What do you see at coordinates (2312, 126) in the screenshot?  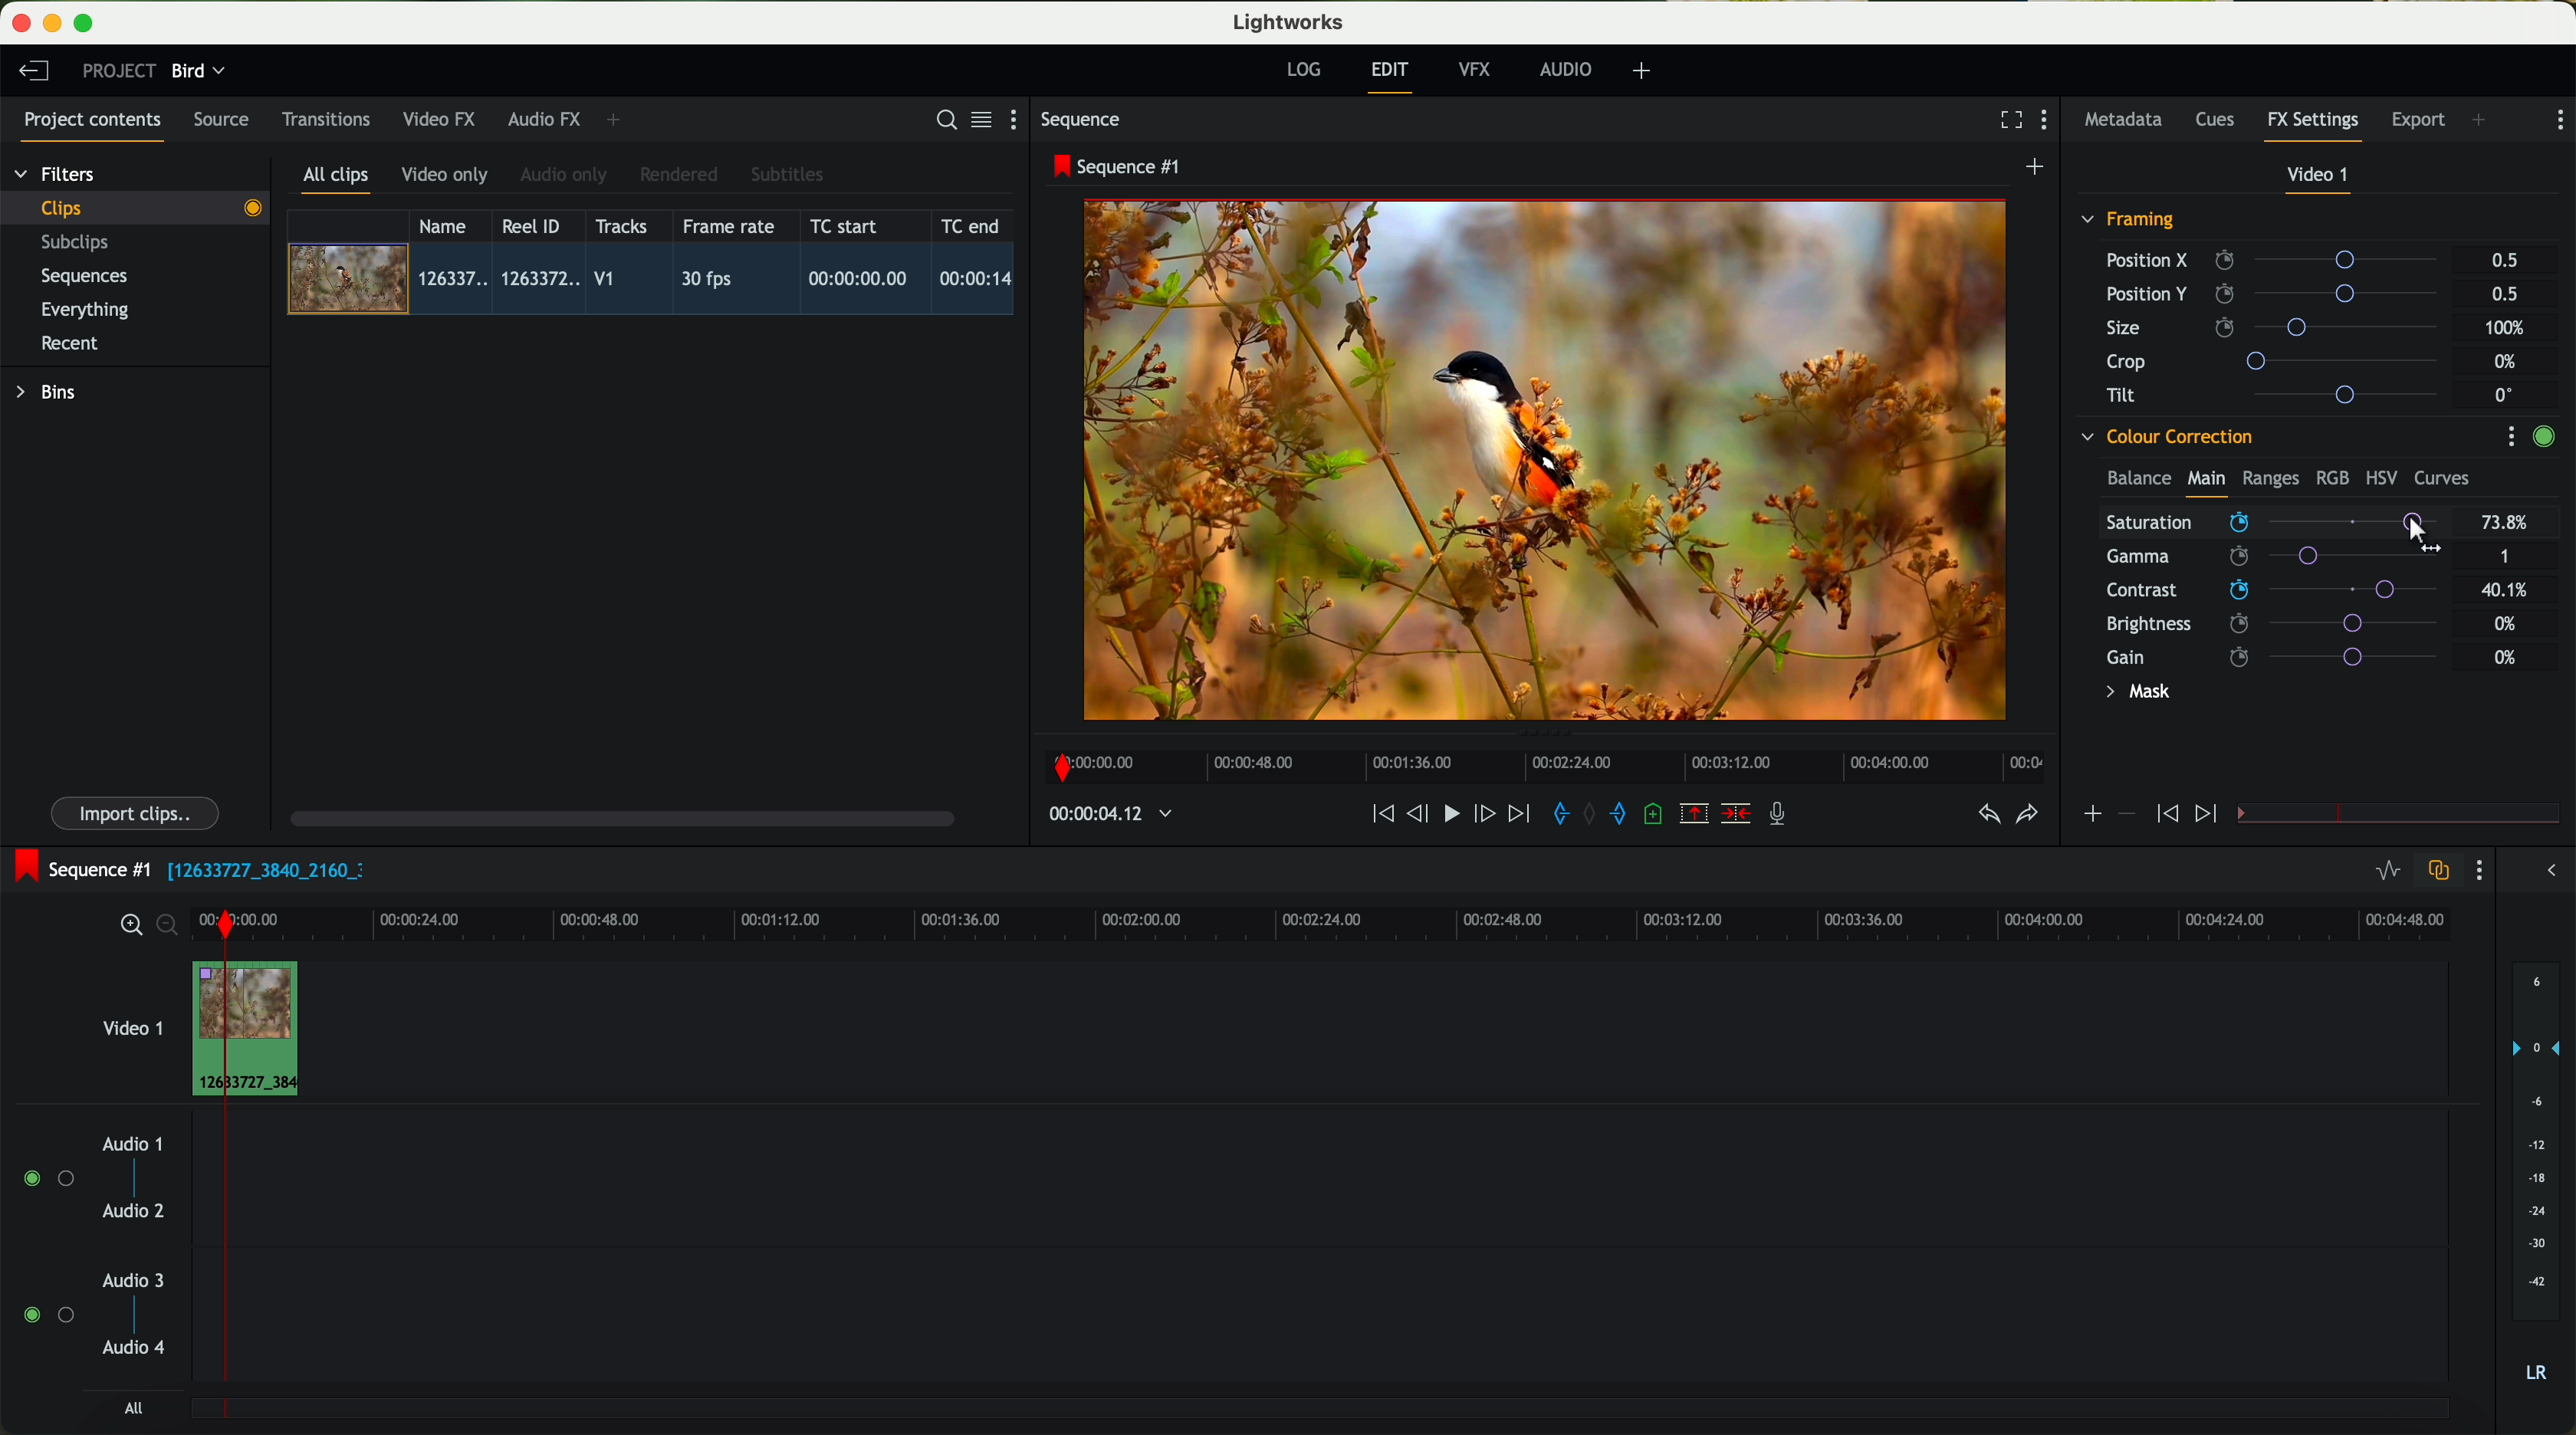 I see `fx settings` at bounding box center [2312, 126].